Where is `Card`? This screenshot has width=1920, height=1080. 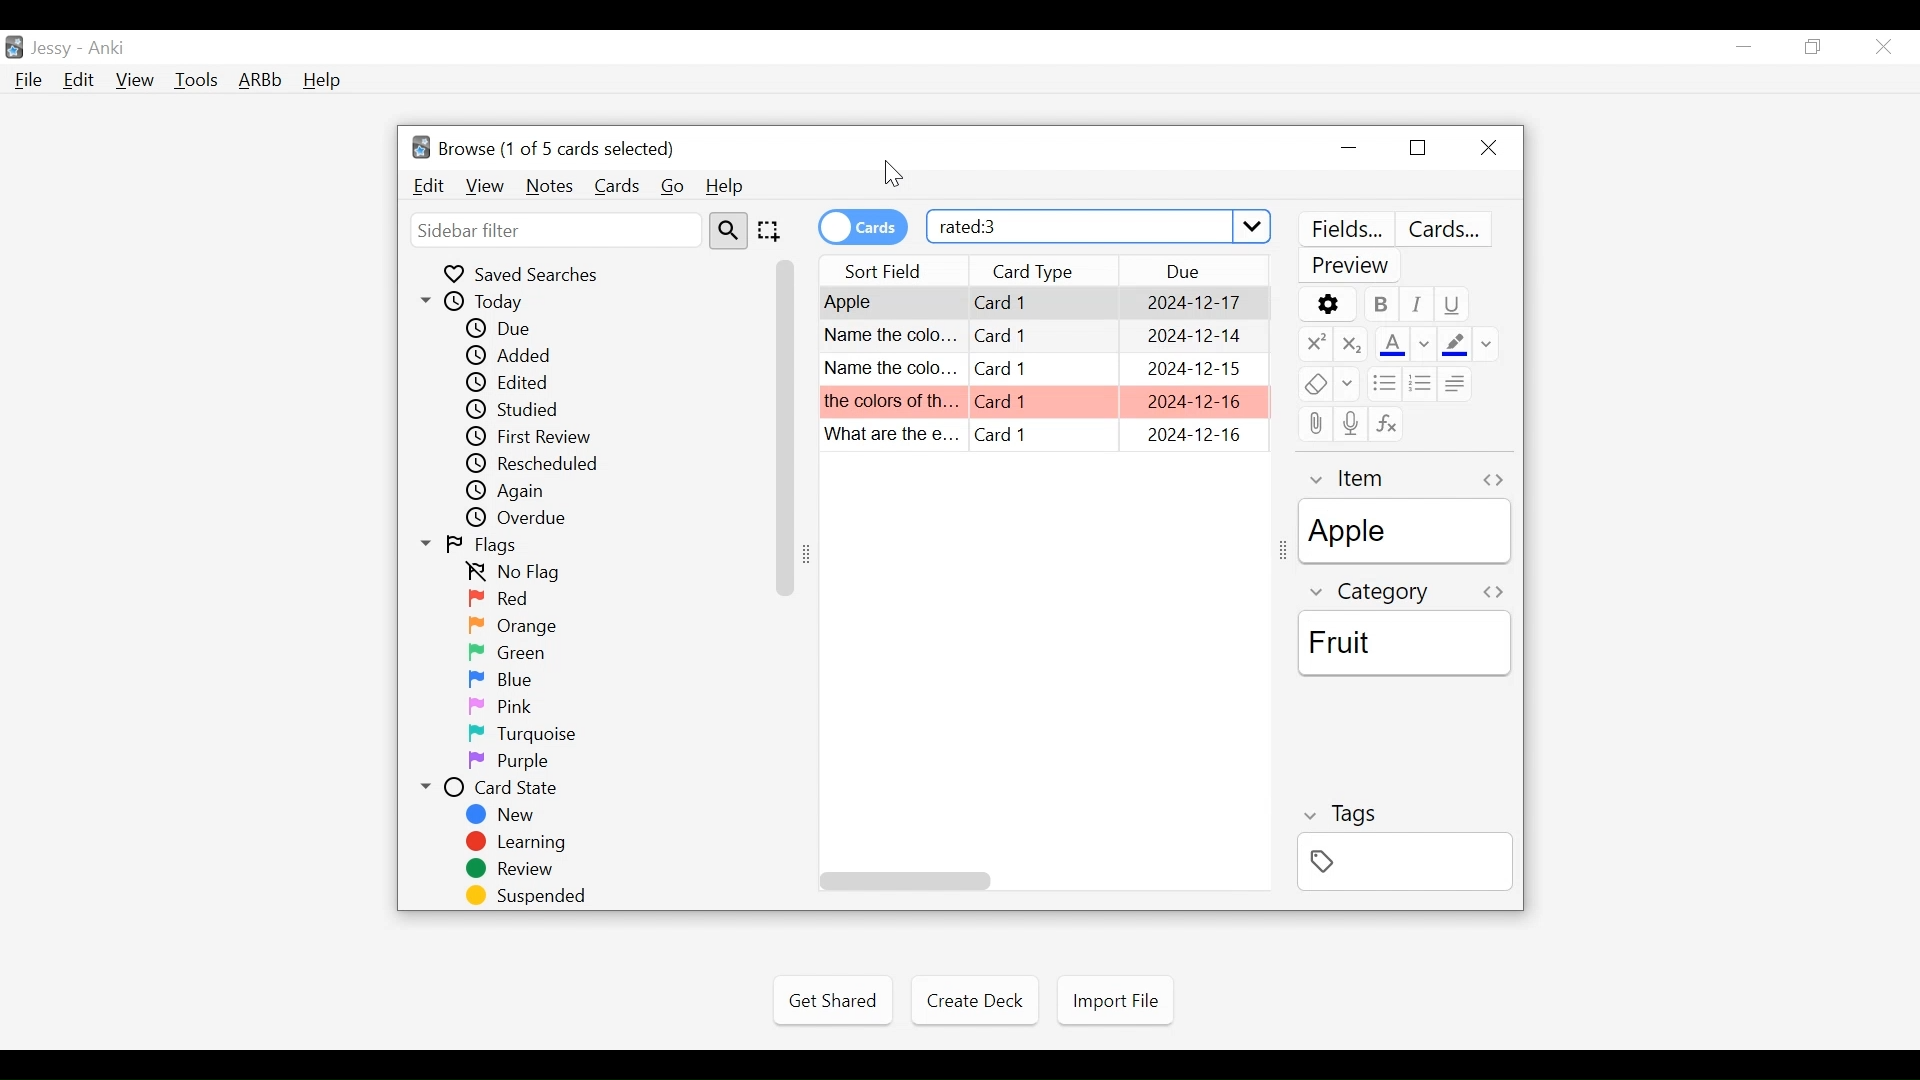 Card is located at coordinates (1042, 400).